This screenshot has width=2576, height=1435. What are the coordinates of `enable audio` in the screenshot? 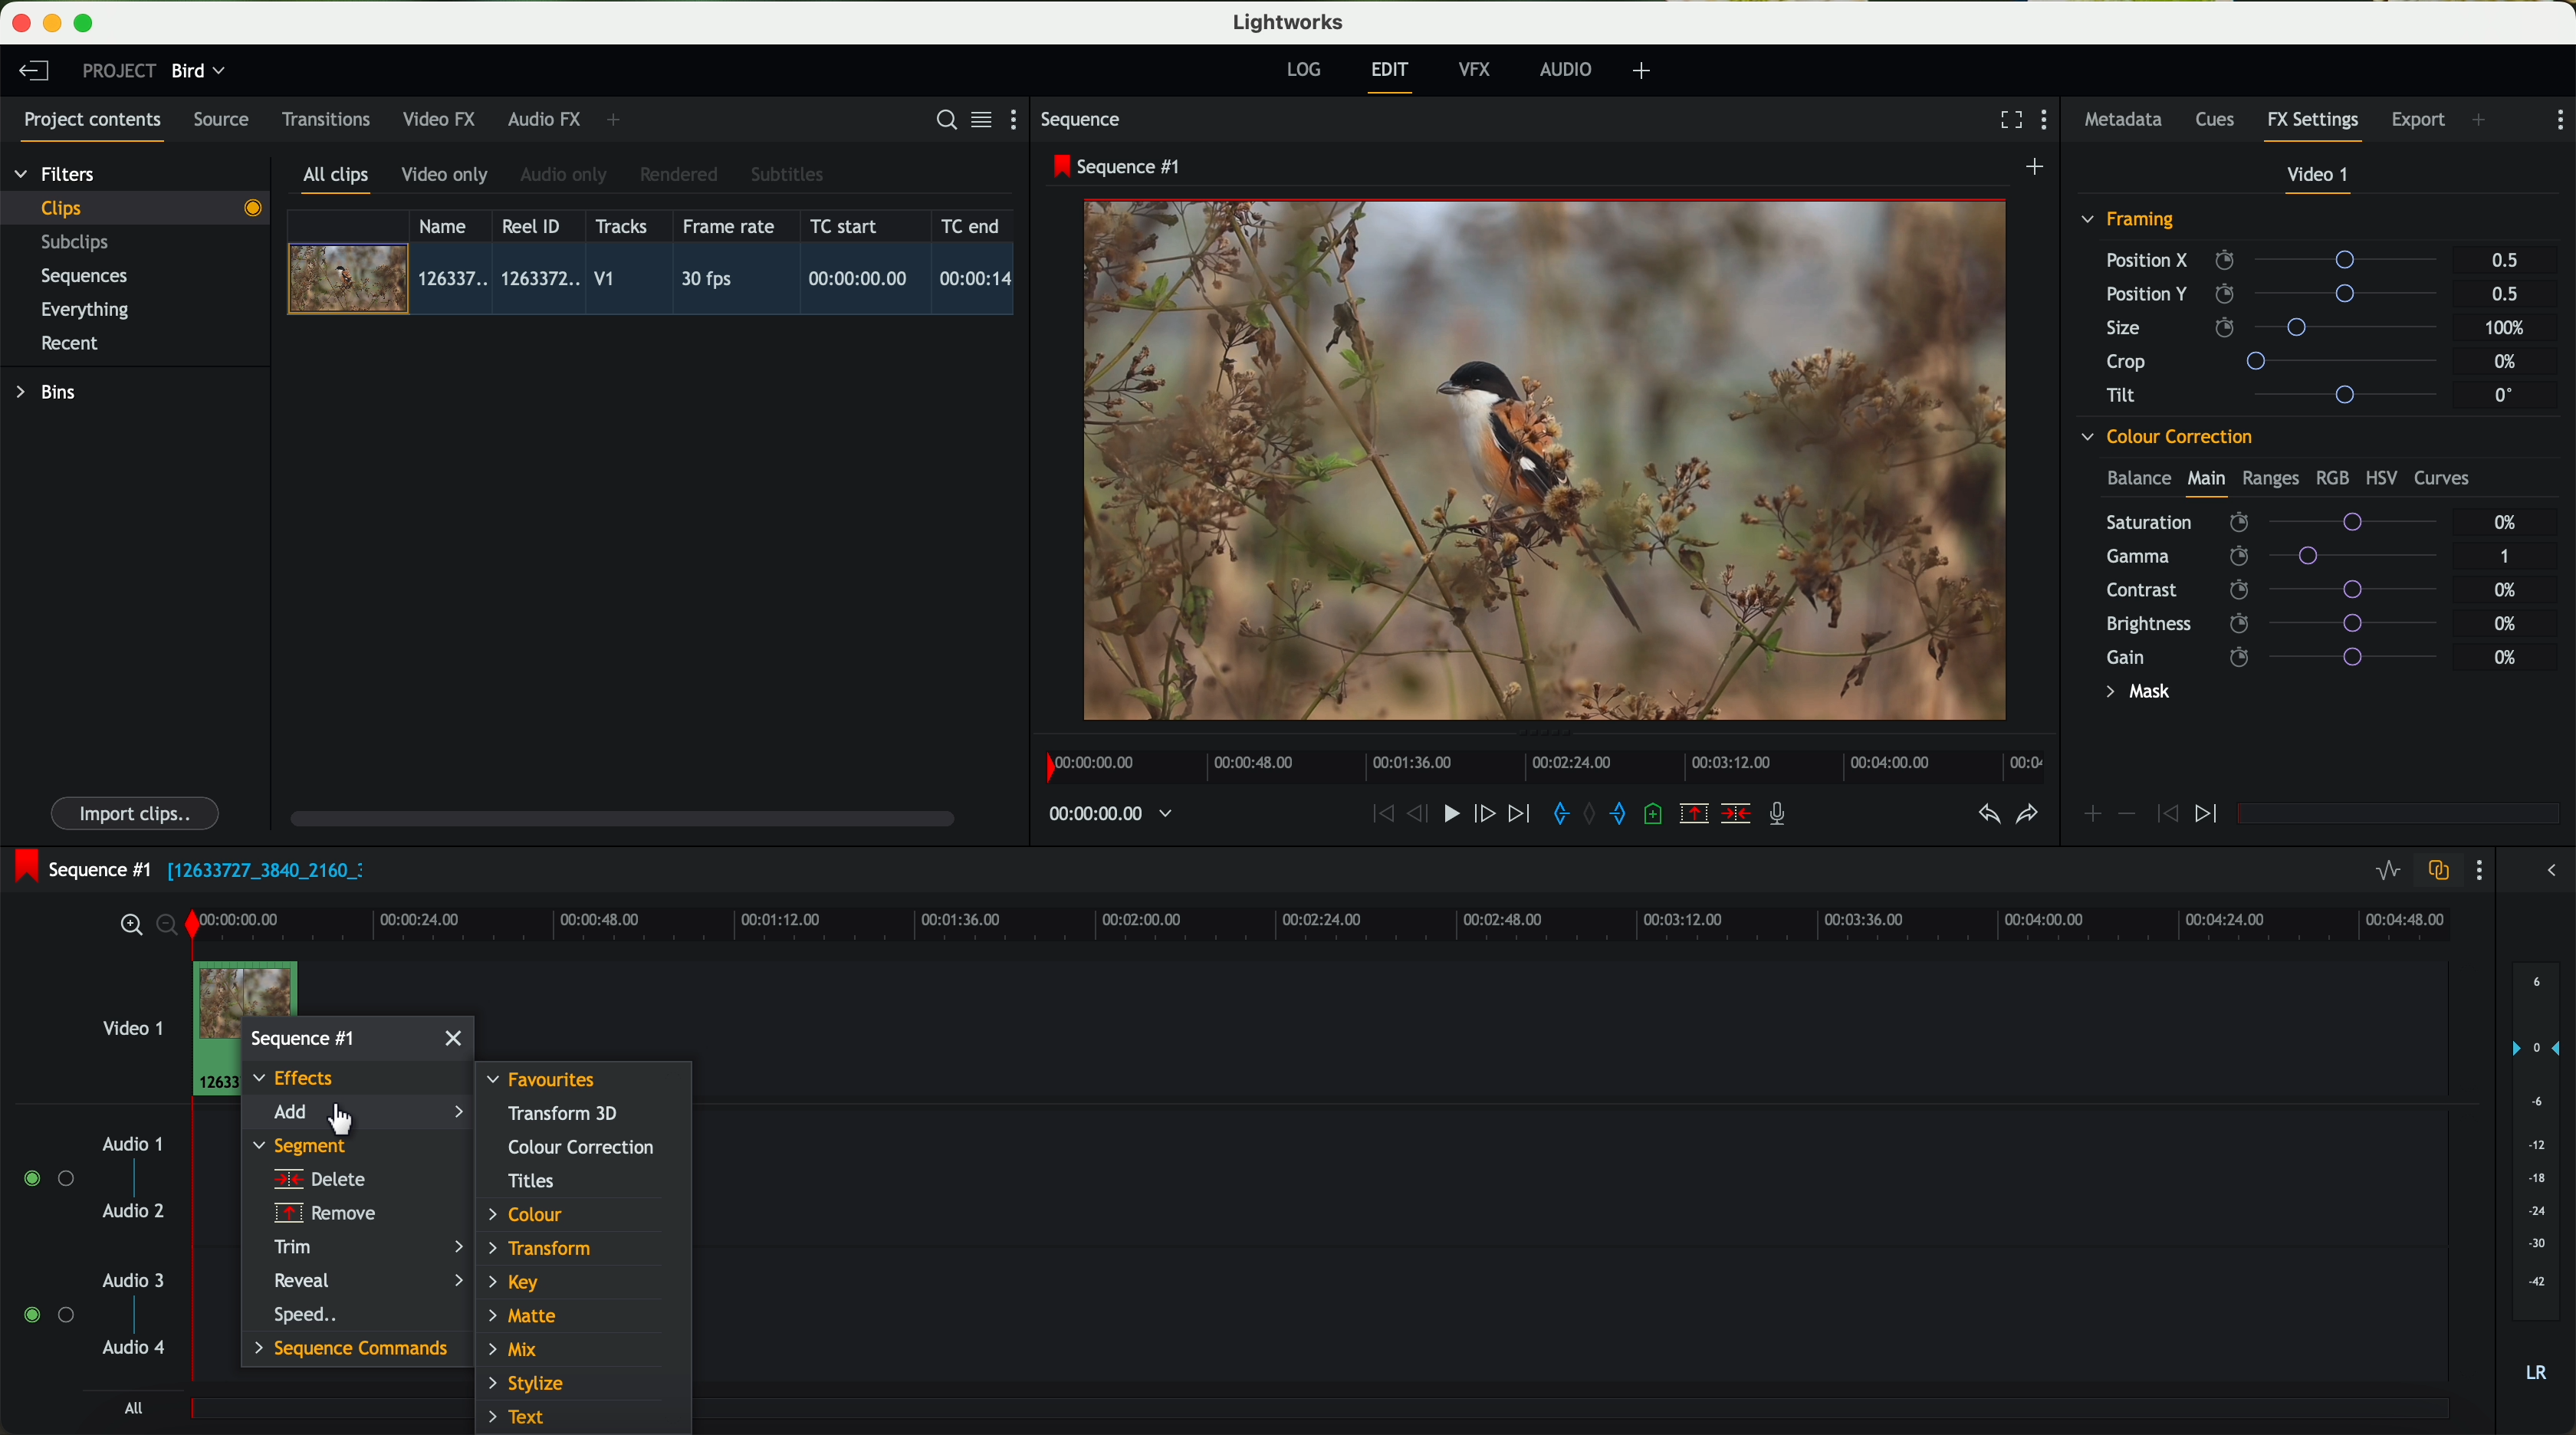 It's located at (47, 1314).